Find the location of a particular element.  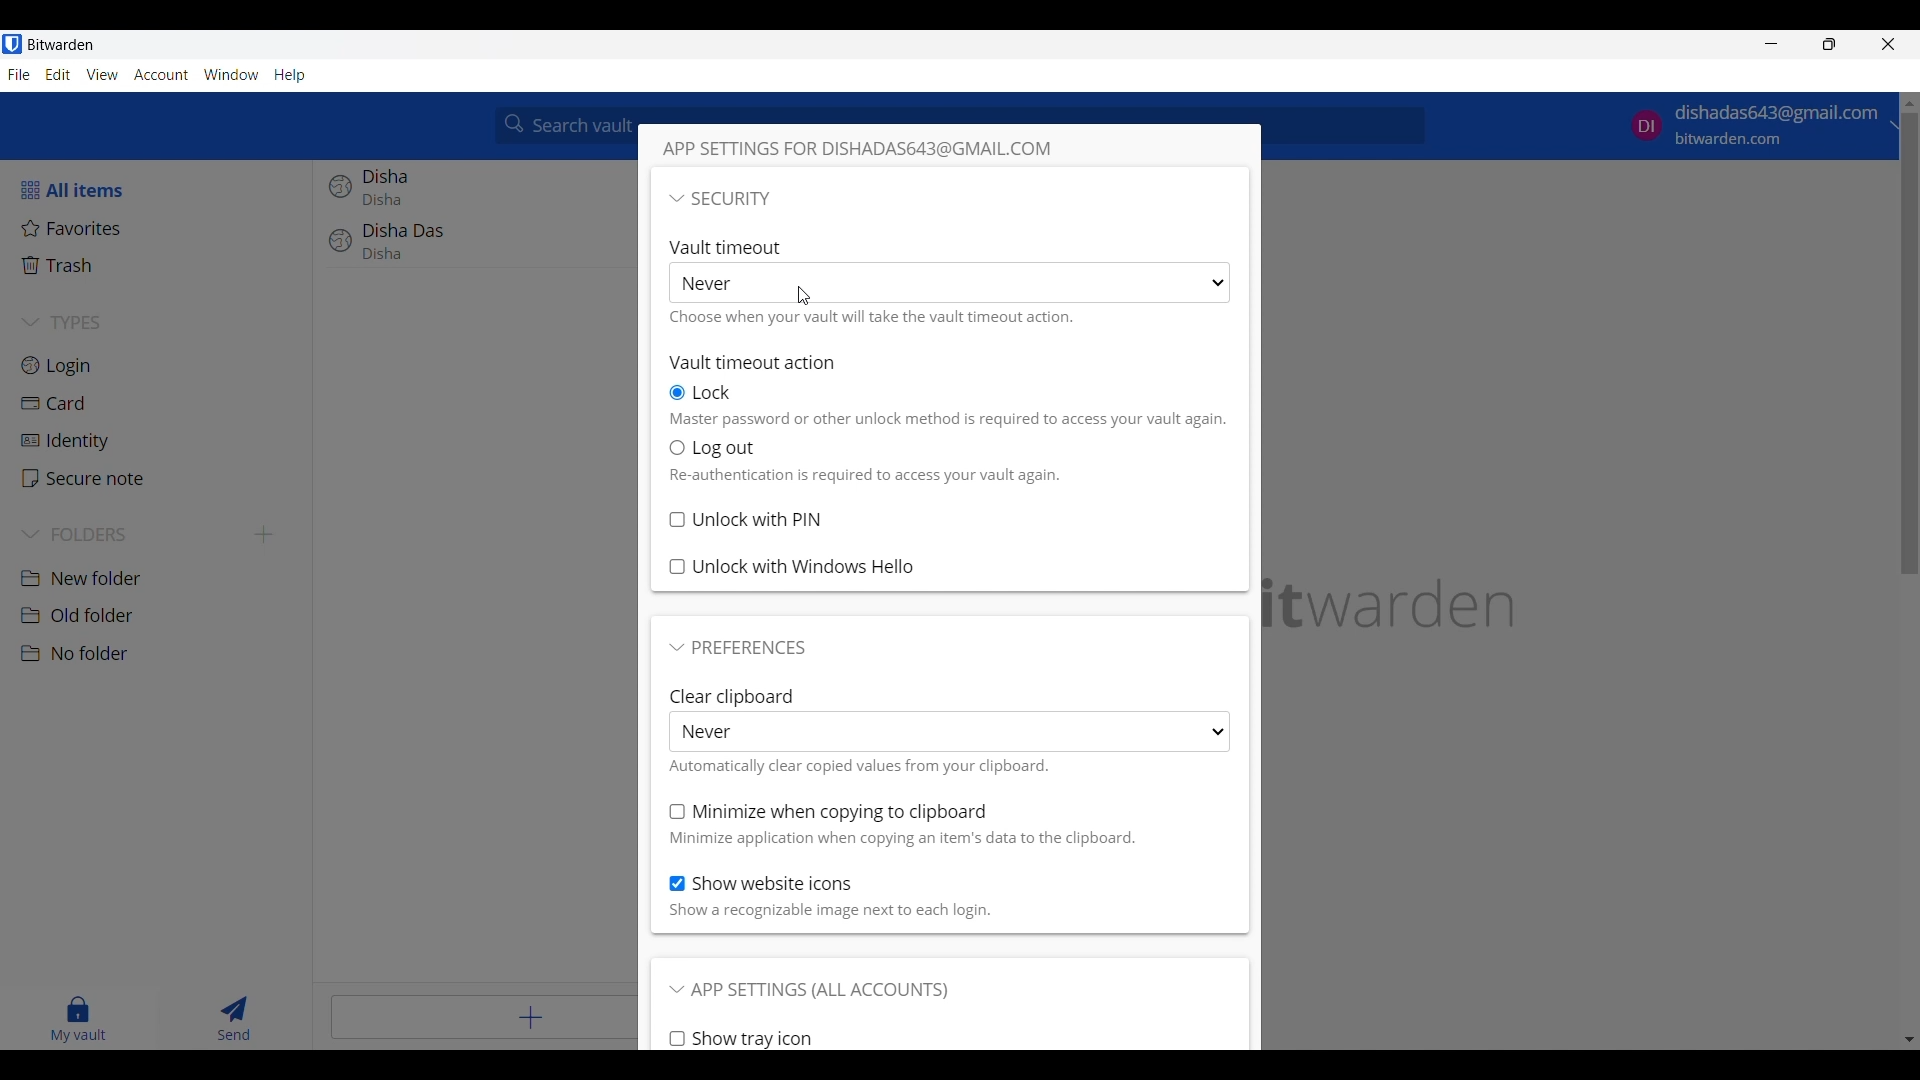

Software name is located at coordinates (61, 45).